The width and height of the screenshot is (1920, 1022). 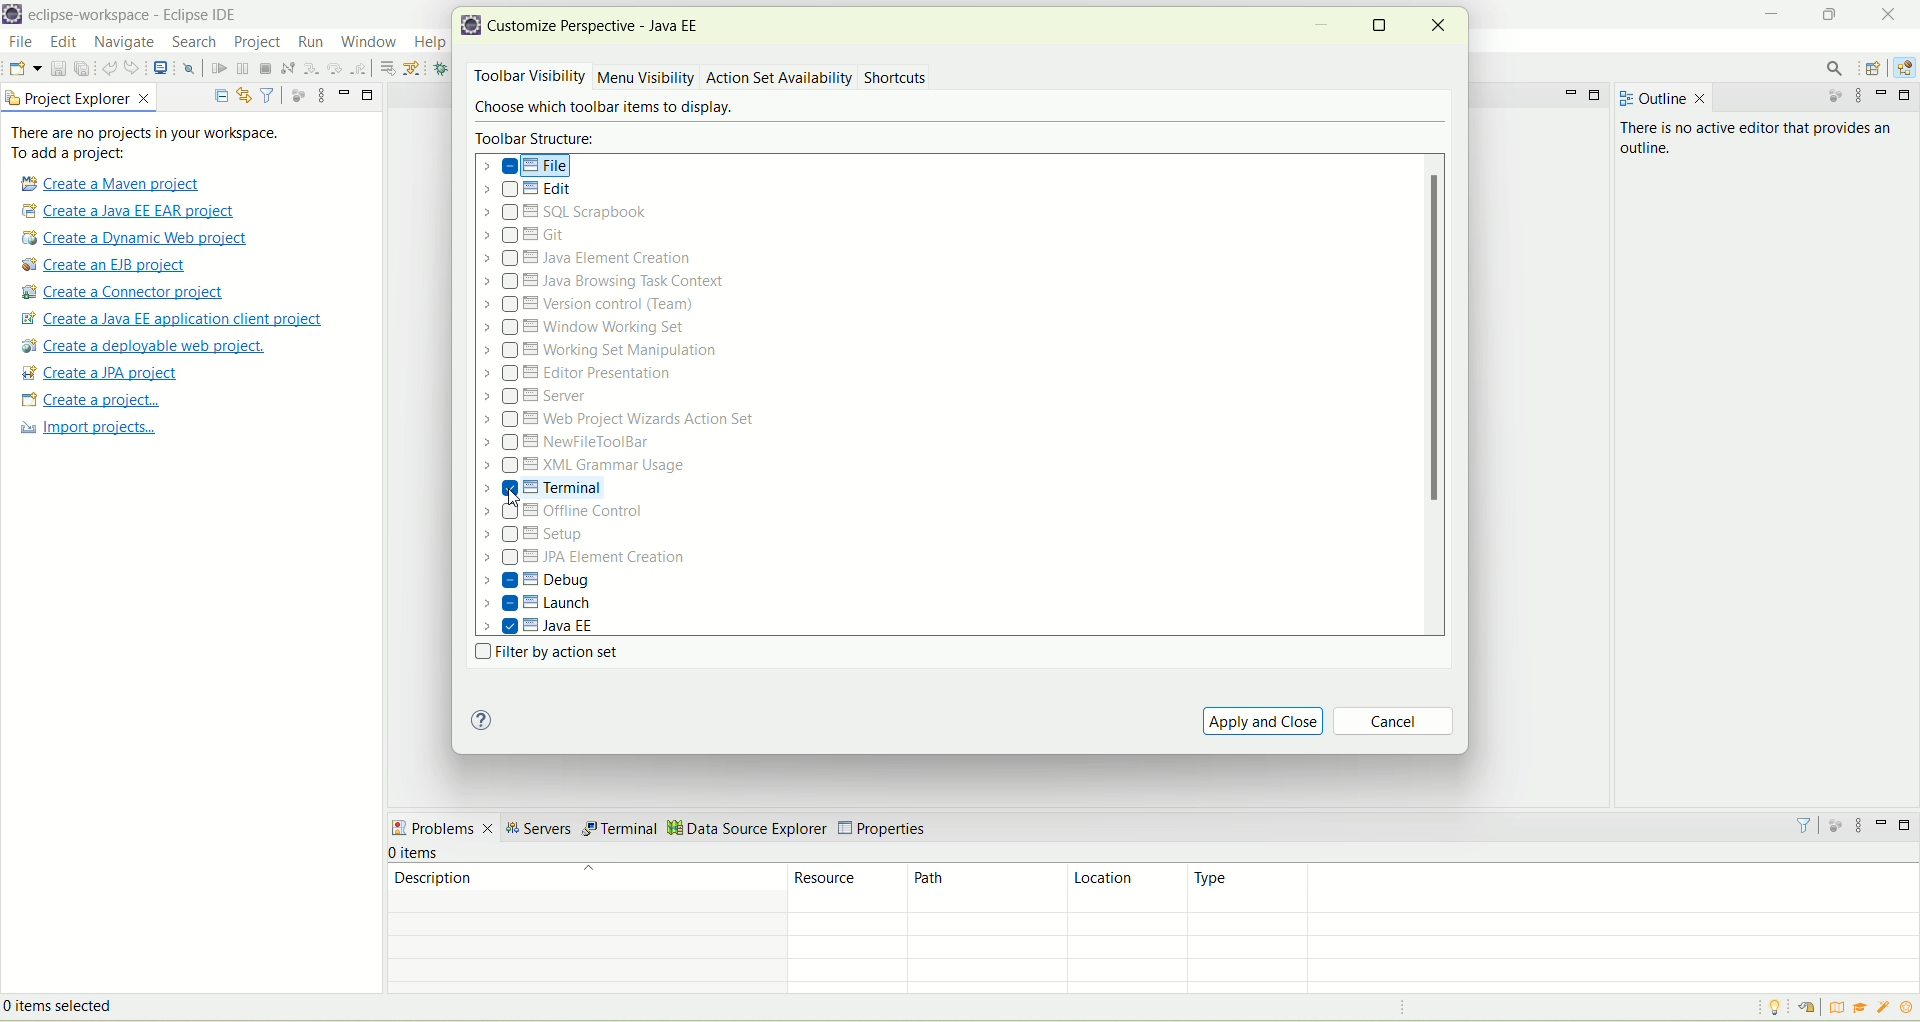 I want to click on open a terminal, so click(x=160, y=68).